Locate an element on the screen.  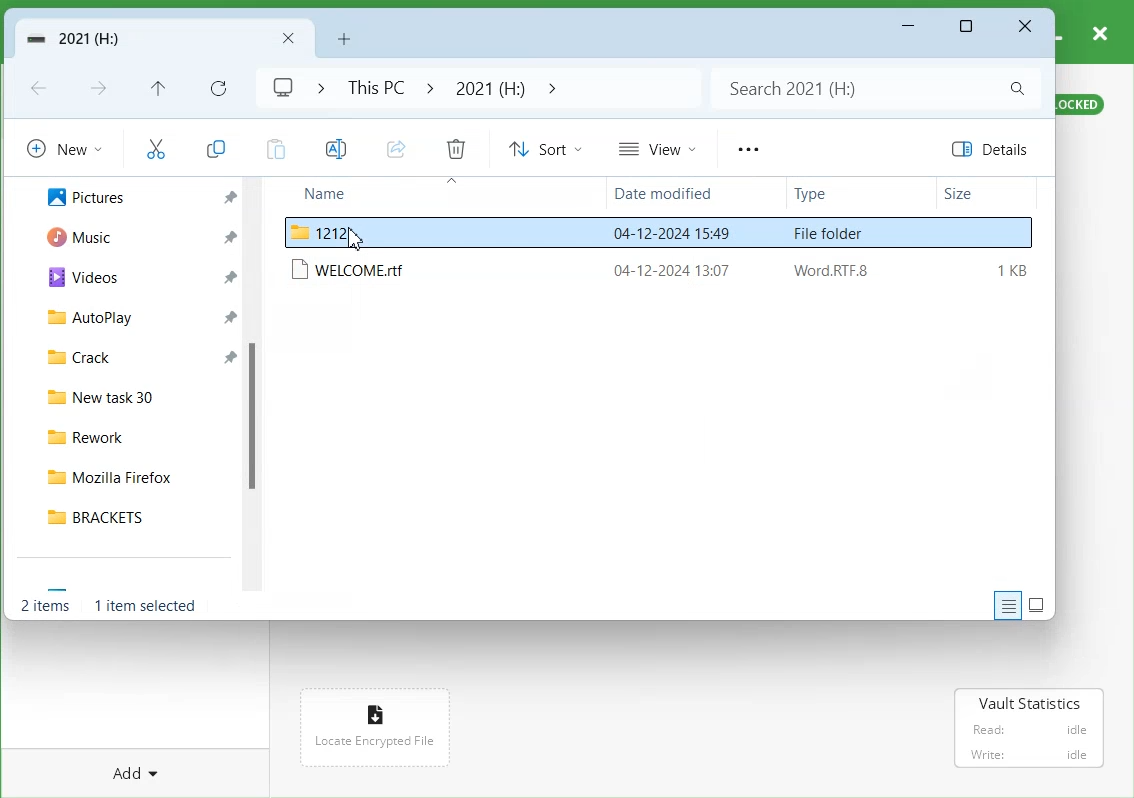
Display information about each item to the window is located at coordinates (1008, 604).